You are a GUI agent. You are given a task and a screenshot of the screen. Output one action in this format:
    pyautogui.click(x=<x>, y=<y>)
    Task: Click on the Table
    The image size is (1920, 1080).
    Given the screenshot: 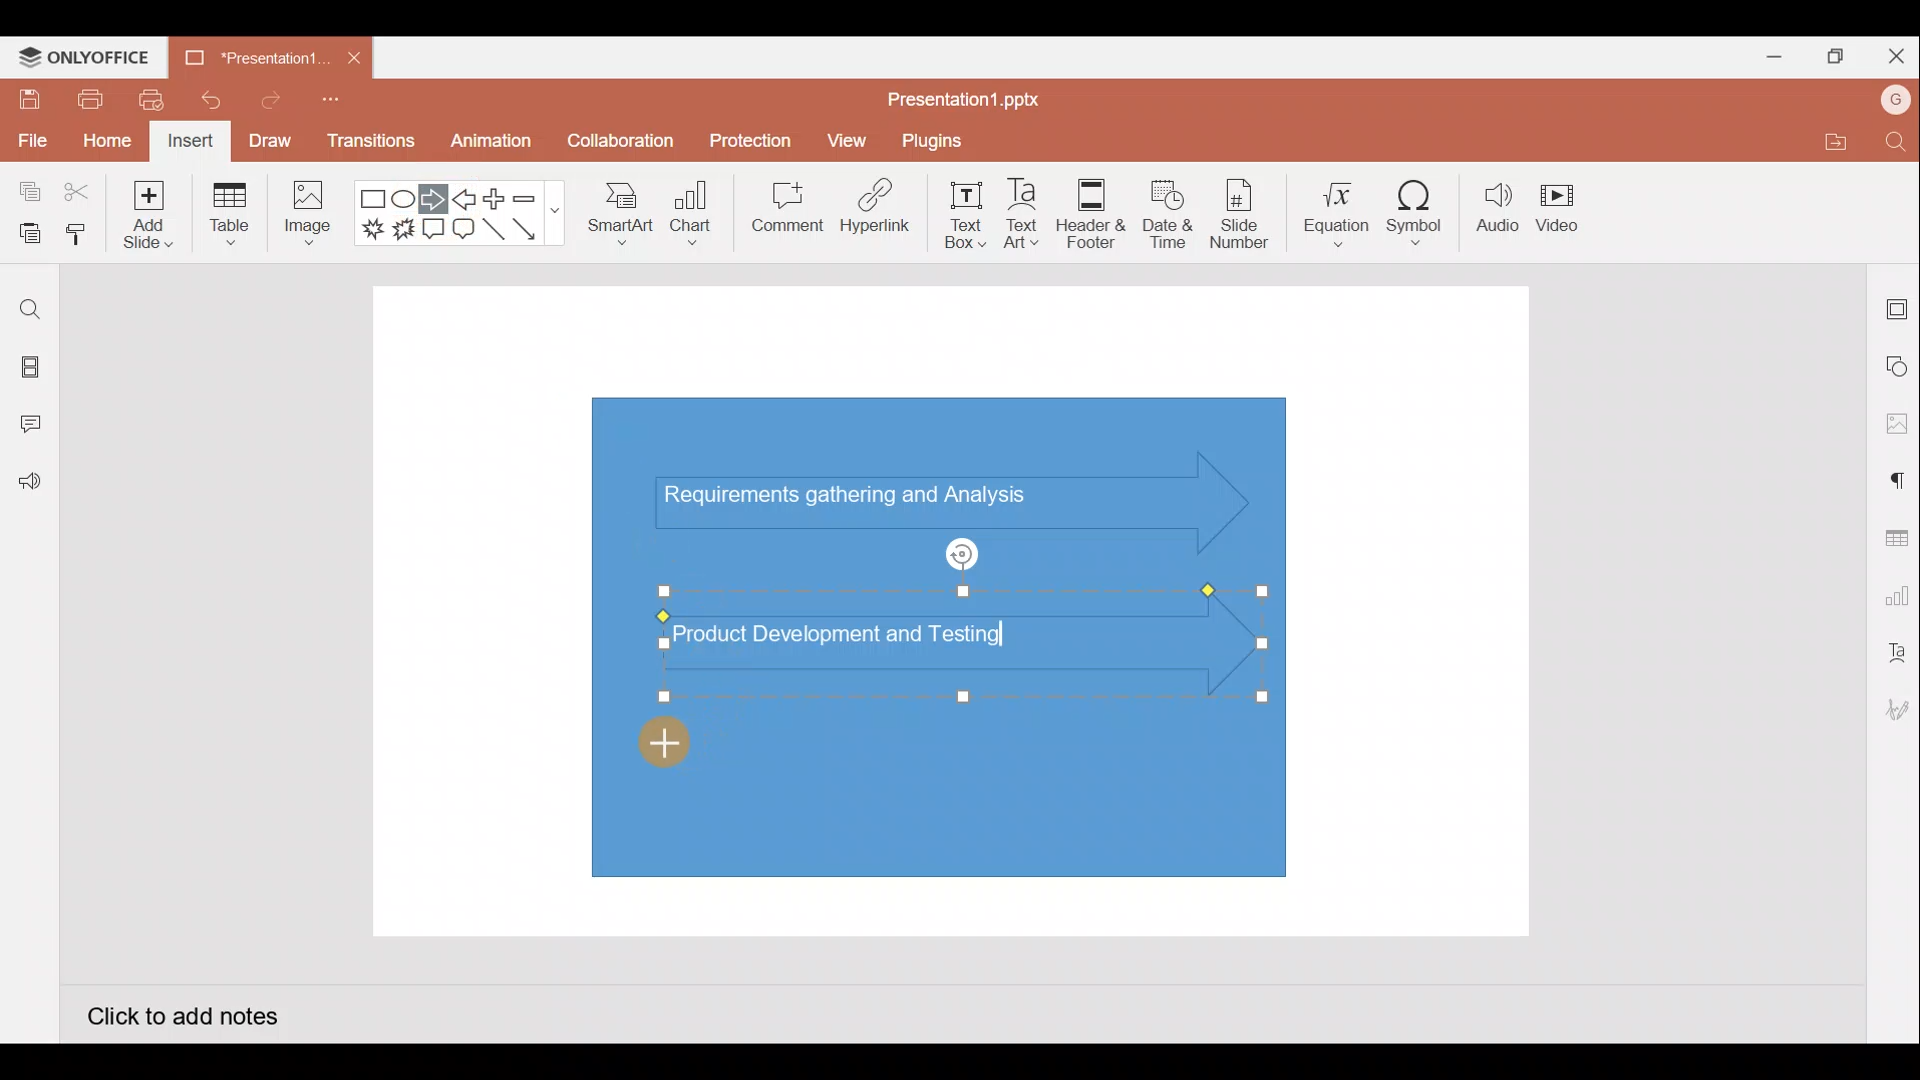 What is the action you would take?
    pyautogui.click(x=232, y=216)
    